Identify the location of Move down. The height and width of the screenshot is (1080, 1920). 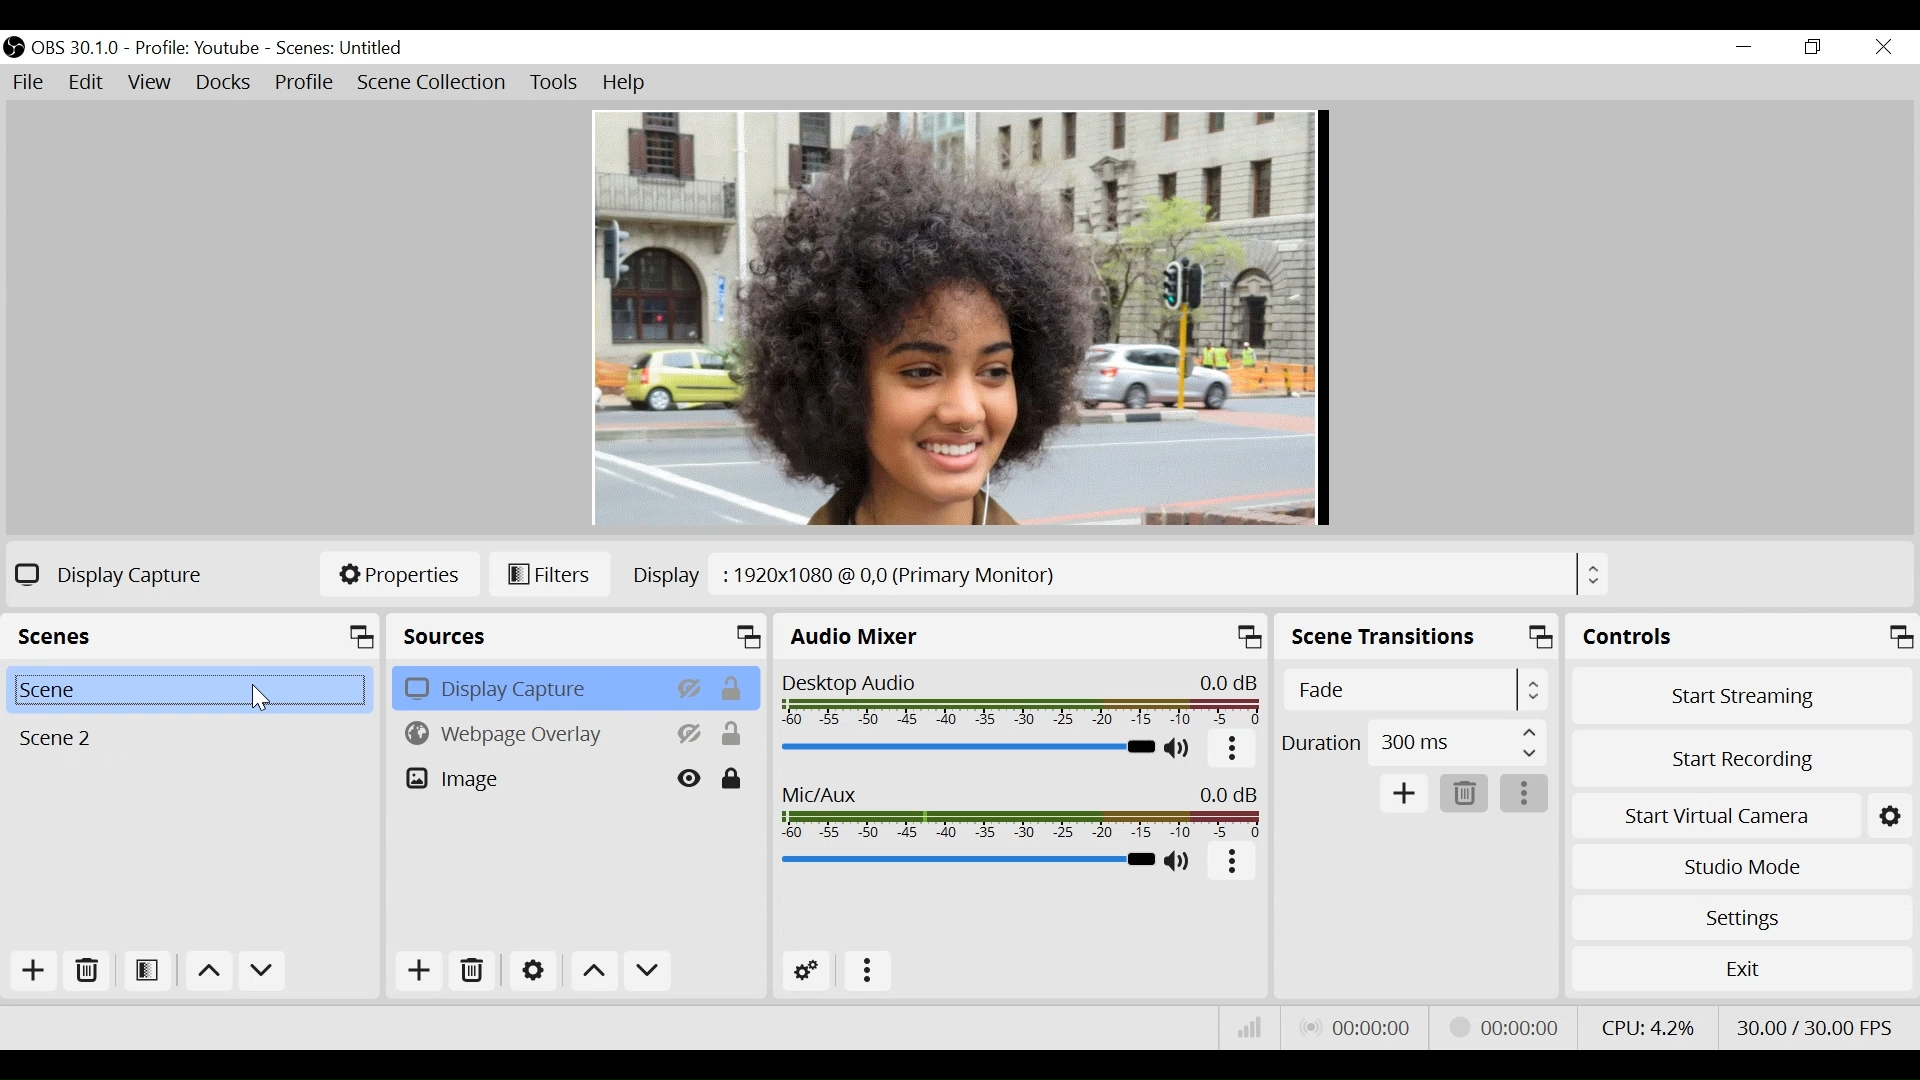
(261, 972).